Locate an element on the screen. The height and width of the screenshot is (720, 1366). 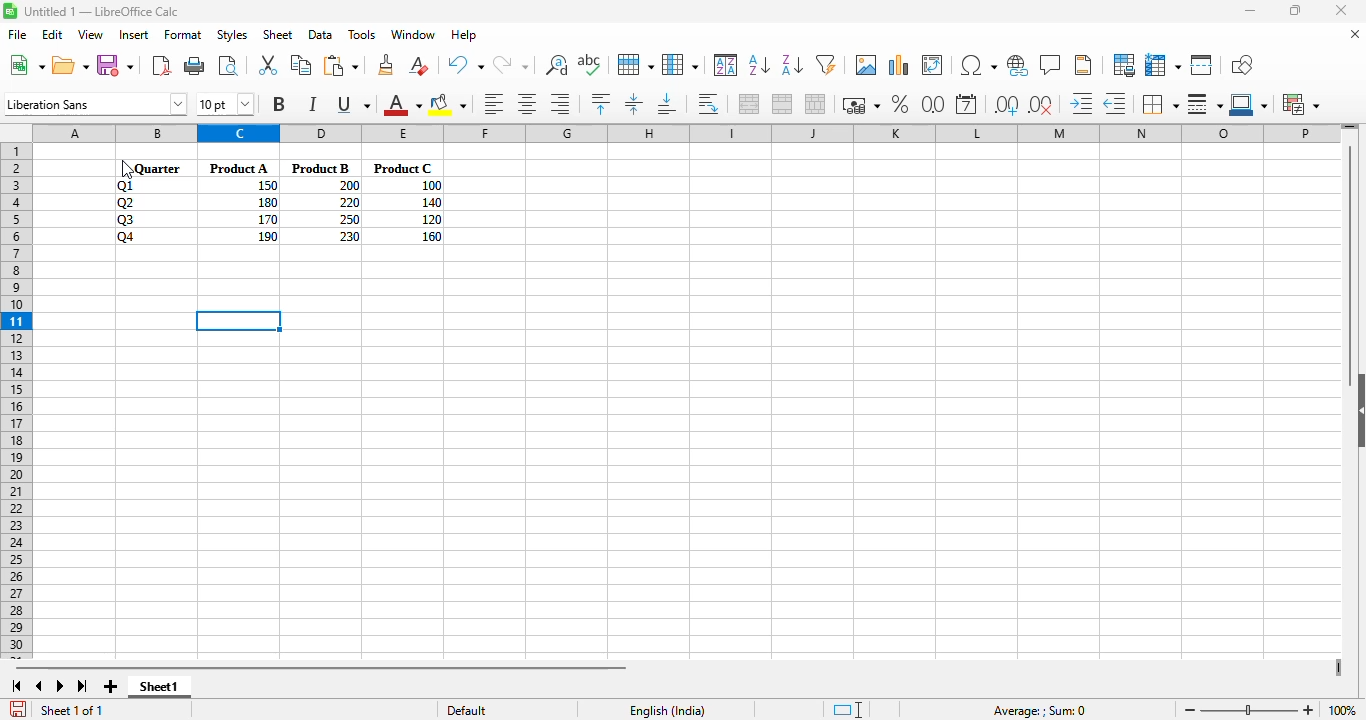
format is located at coordinates (183, 35).